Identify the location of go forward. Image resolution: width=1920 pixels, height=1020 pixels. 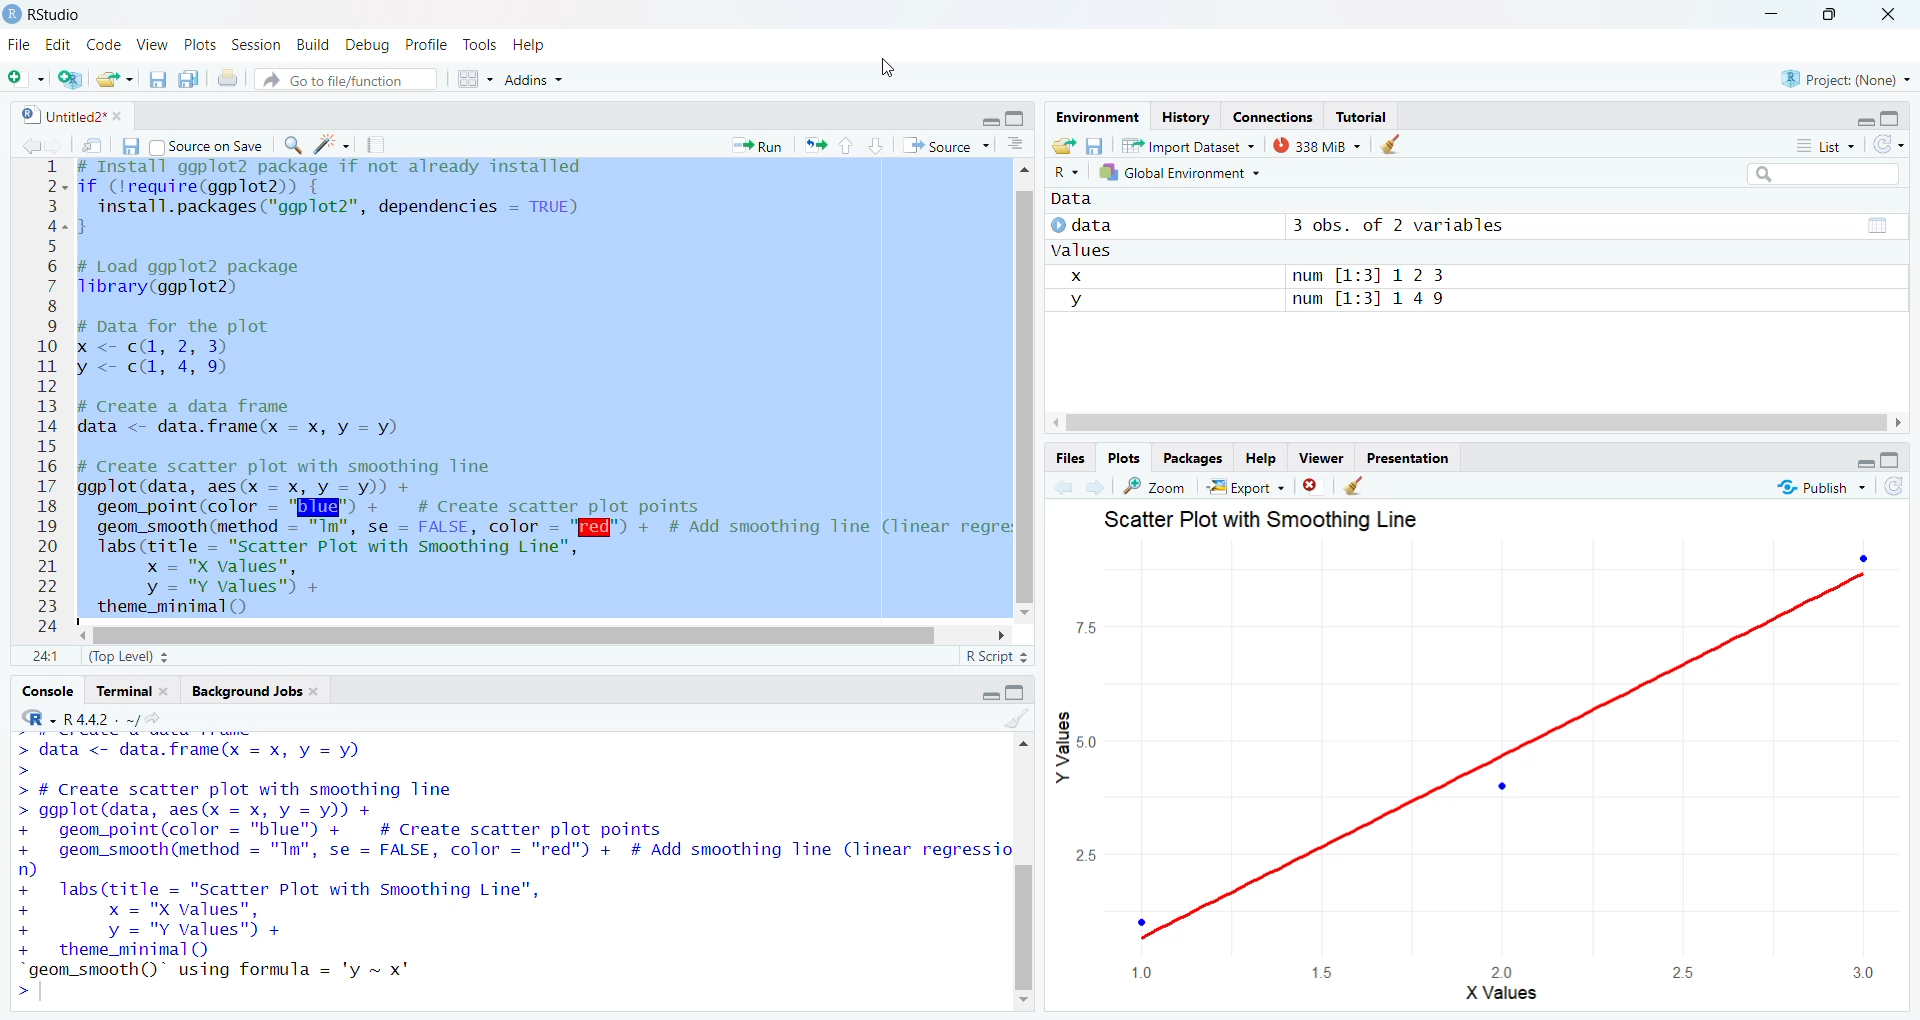
(1099, 487).